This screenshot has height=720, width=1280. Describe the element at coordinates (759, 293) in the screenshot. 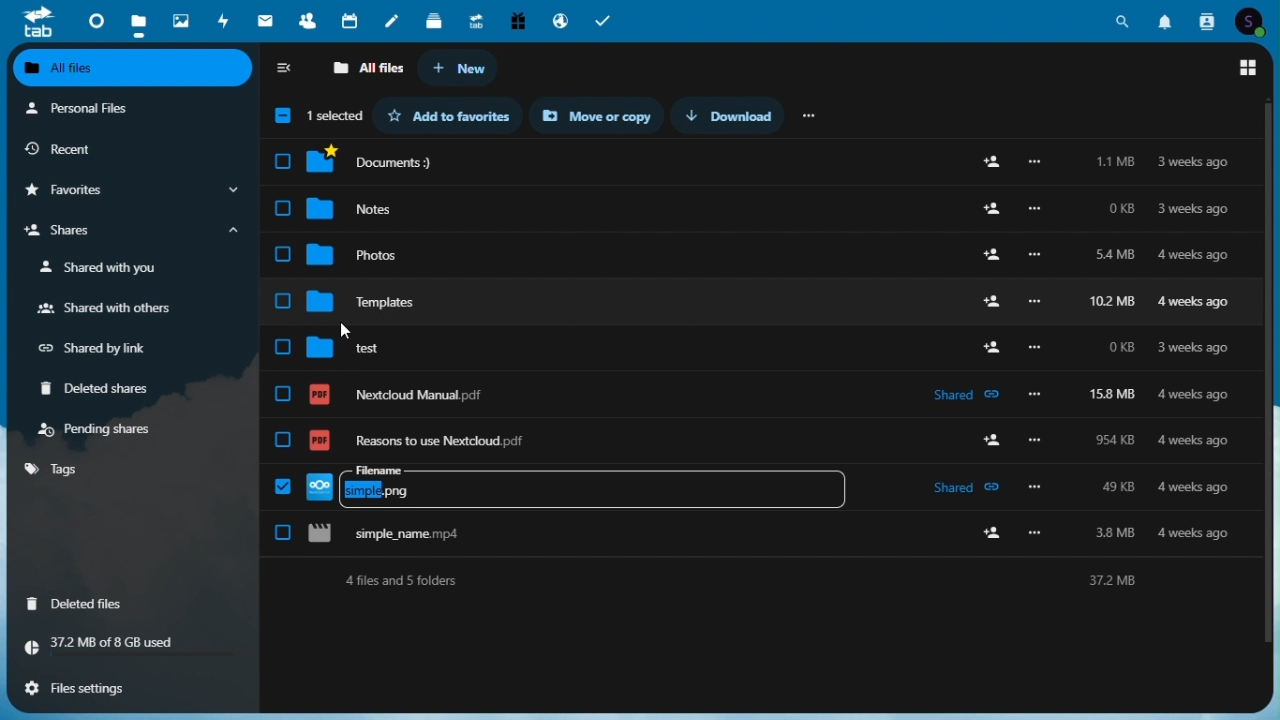

I see `Templates 102 MB 4 weeks ago` at that location.